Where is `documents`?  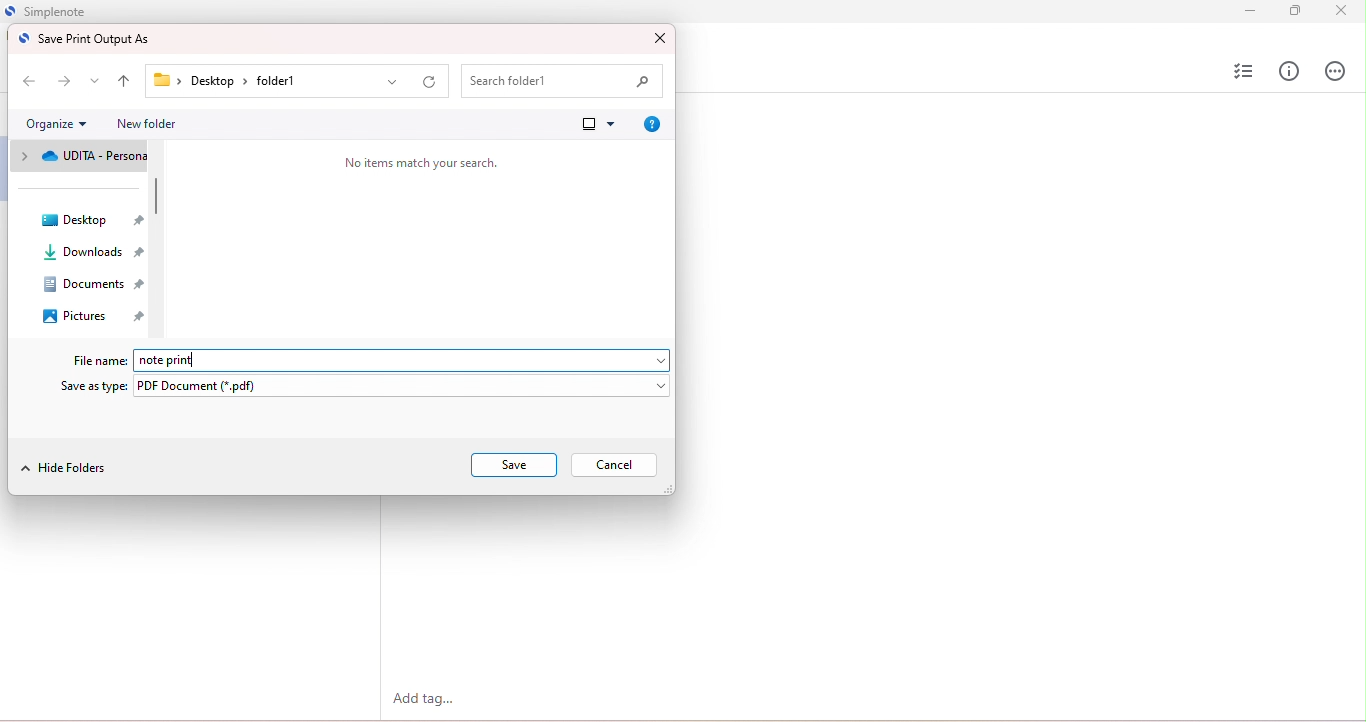
documents is located at coordinates (82, 290).